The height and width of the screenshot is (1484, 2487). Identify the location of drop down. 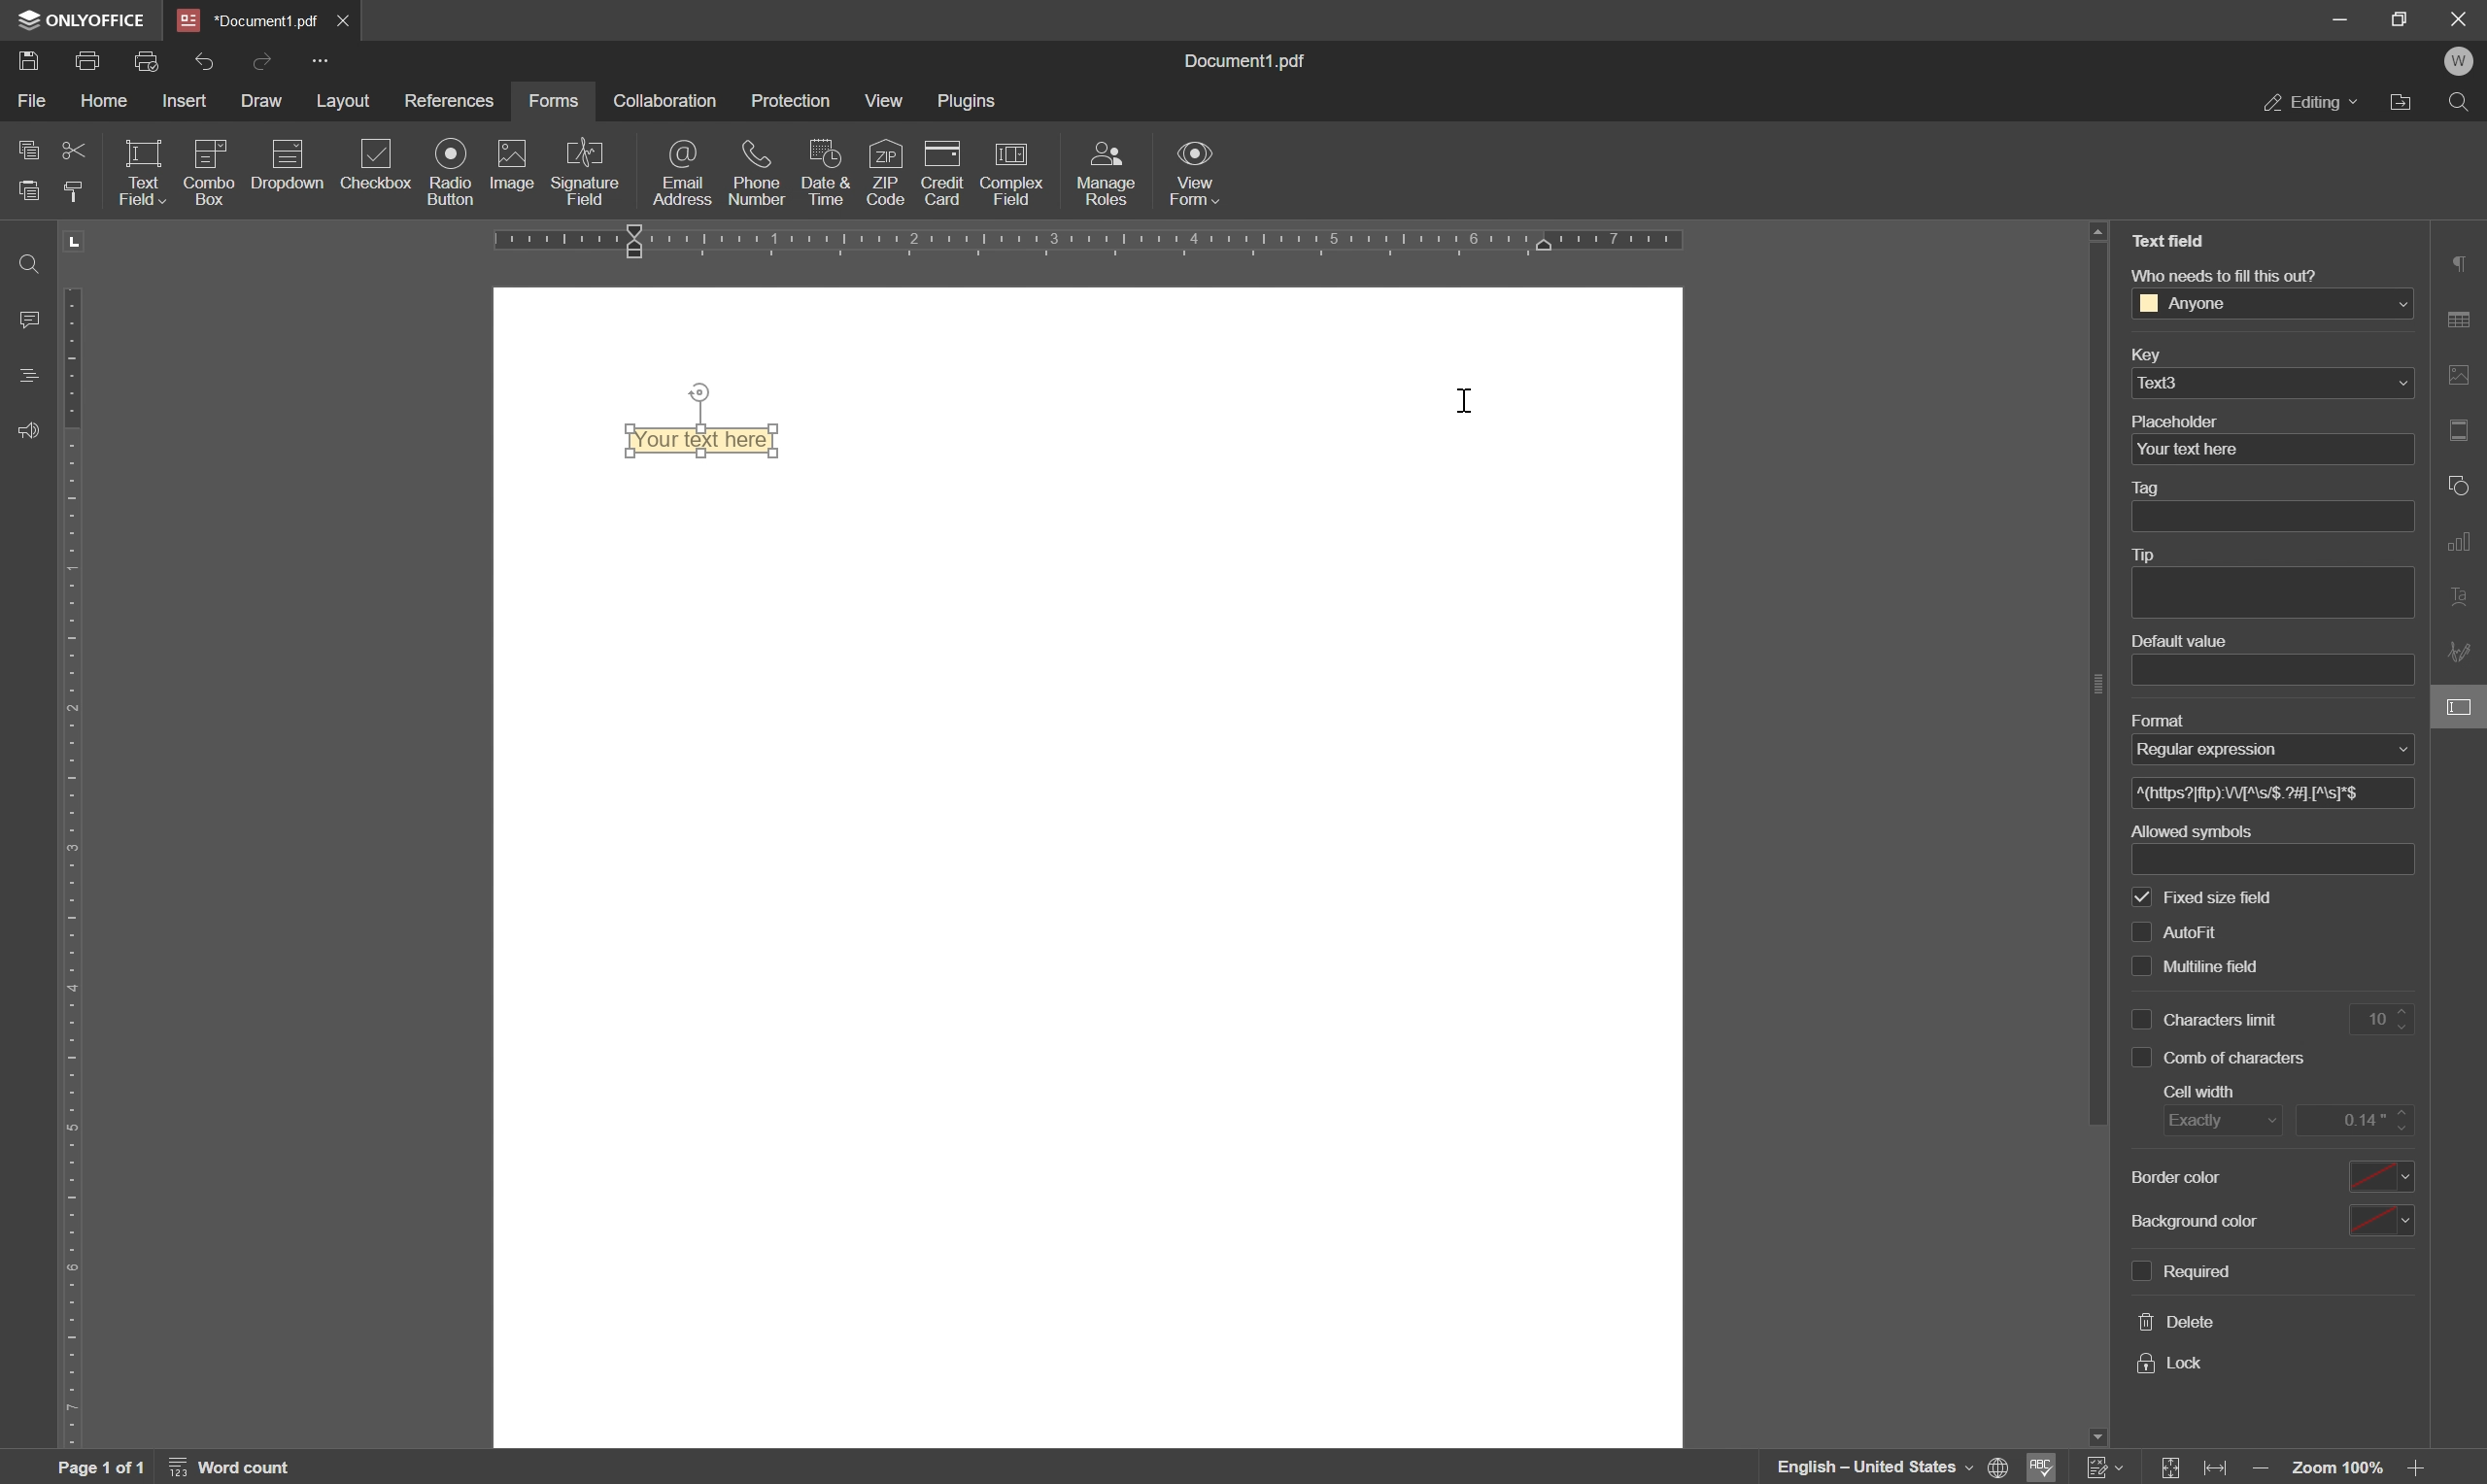
(2397, 305).